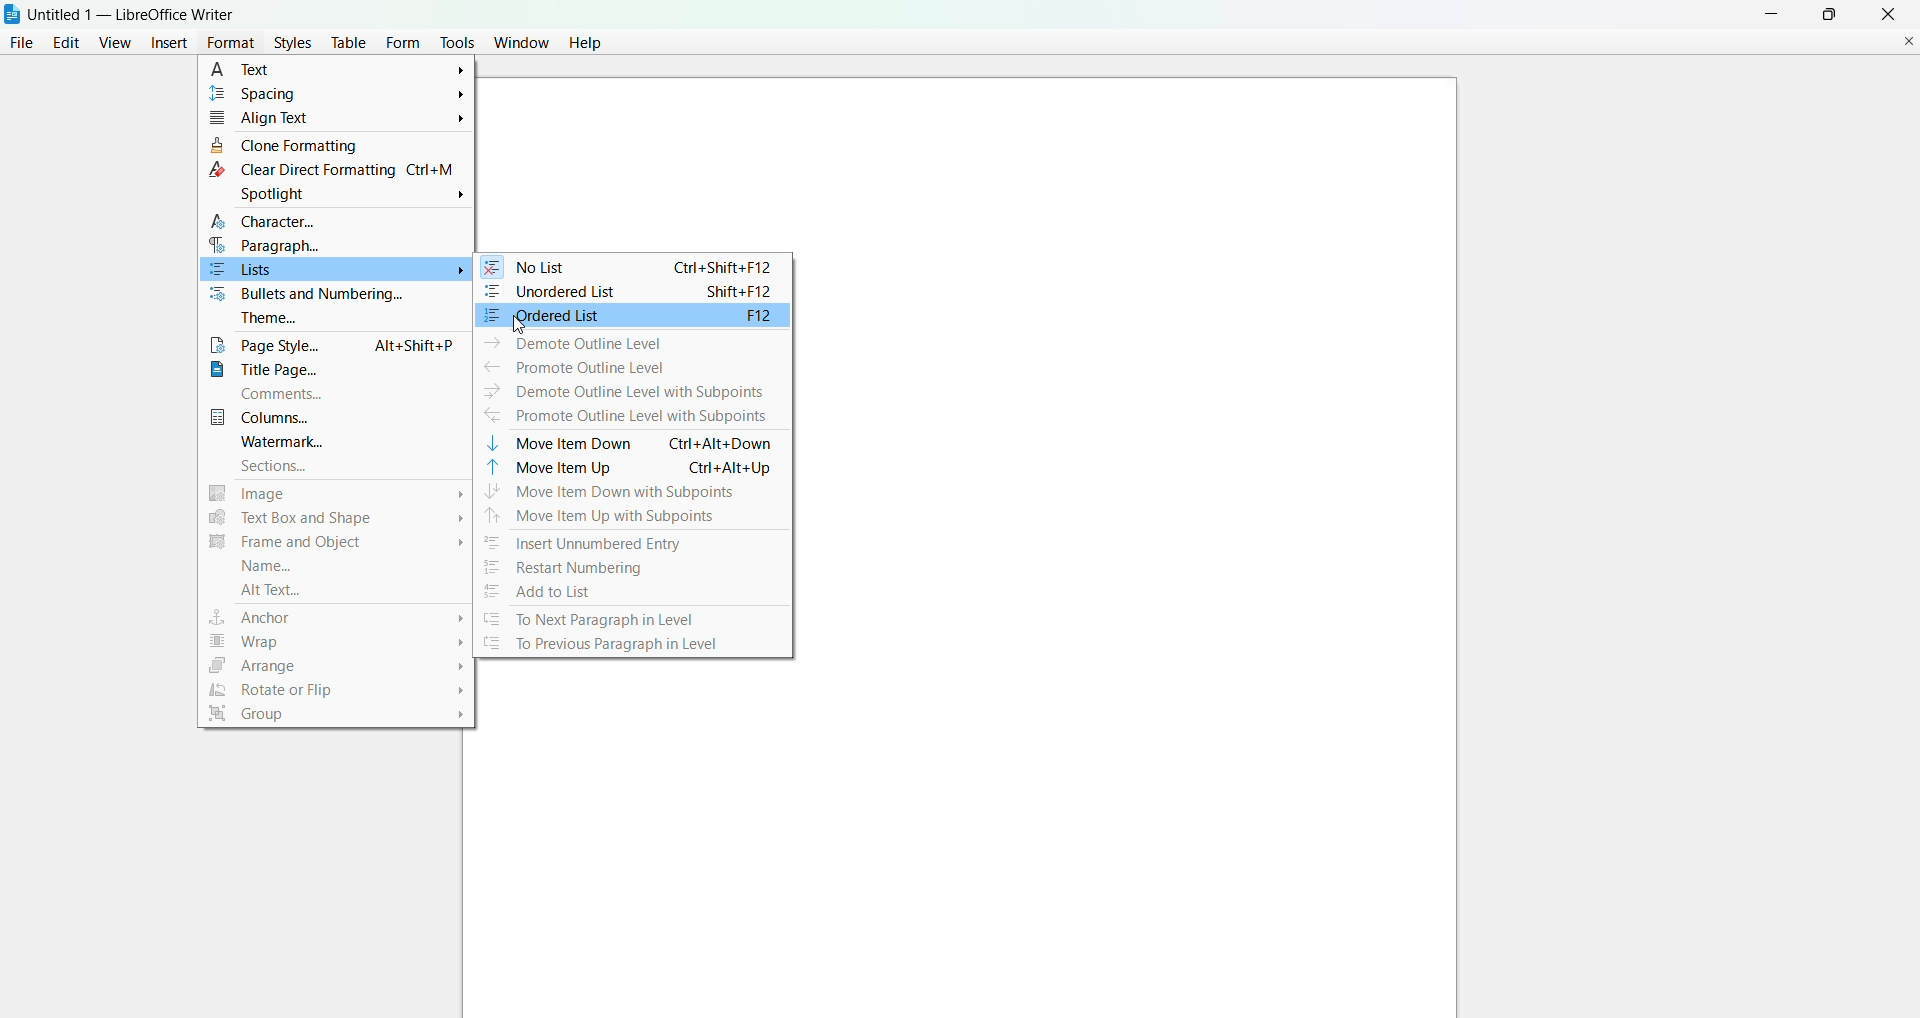 This screenshot has width=1920, height=1018. What do you see at coordinates (637, 317) in the screenshot?
I see `ordered list   F12` at bounding box center [637, 317].